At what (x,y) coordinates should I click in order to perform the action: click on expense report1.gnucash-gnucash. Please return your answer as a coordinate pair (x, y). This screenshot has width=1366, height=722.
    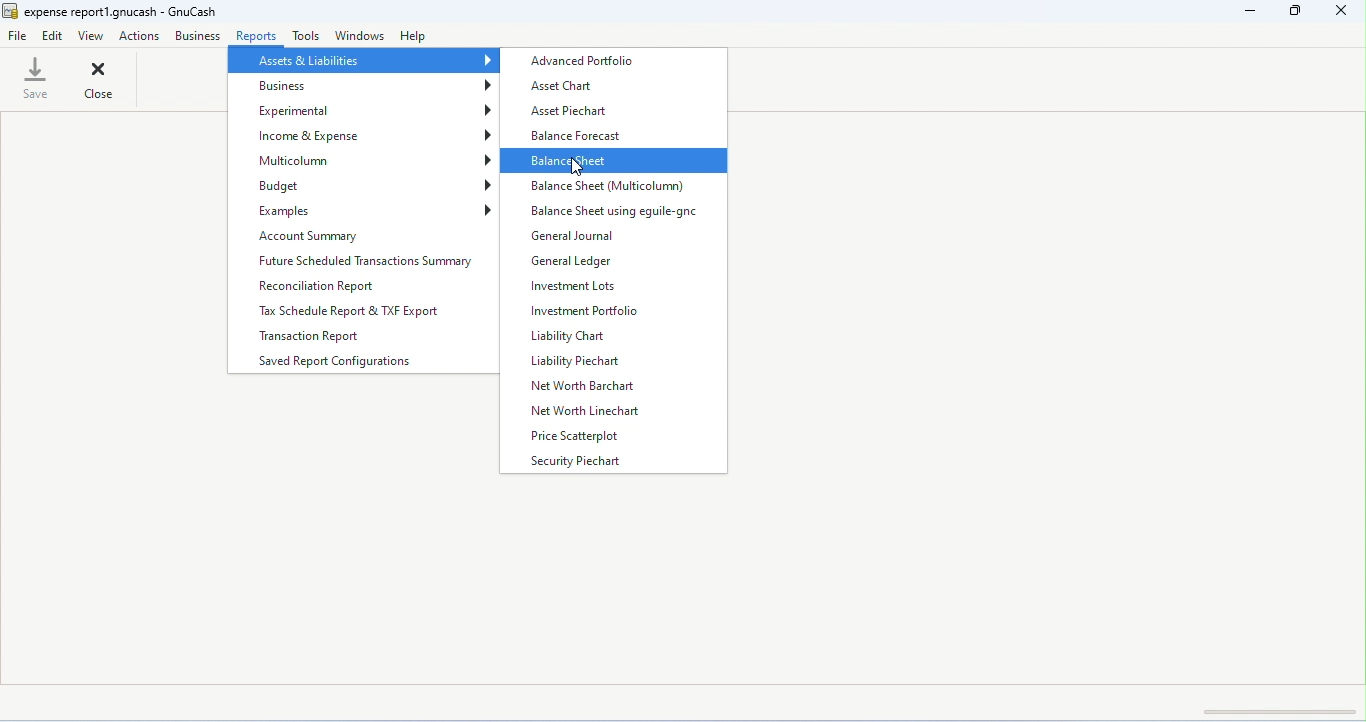
    Looking at the image, I should click on (112, 12).